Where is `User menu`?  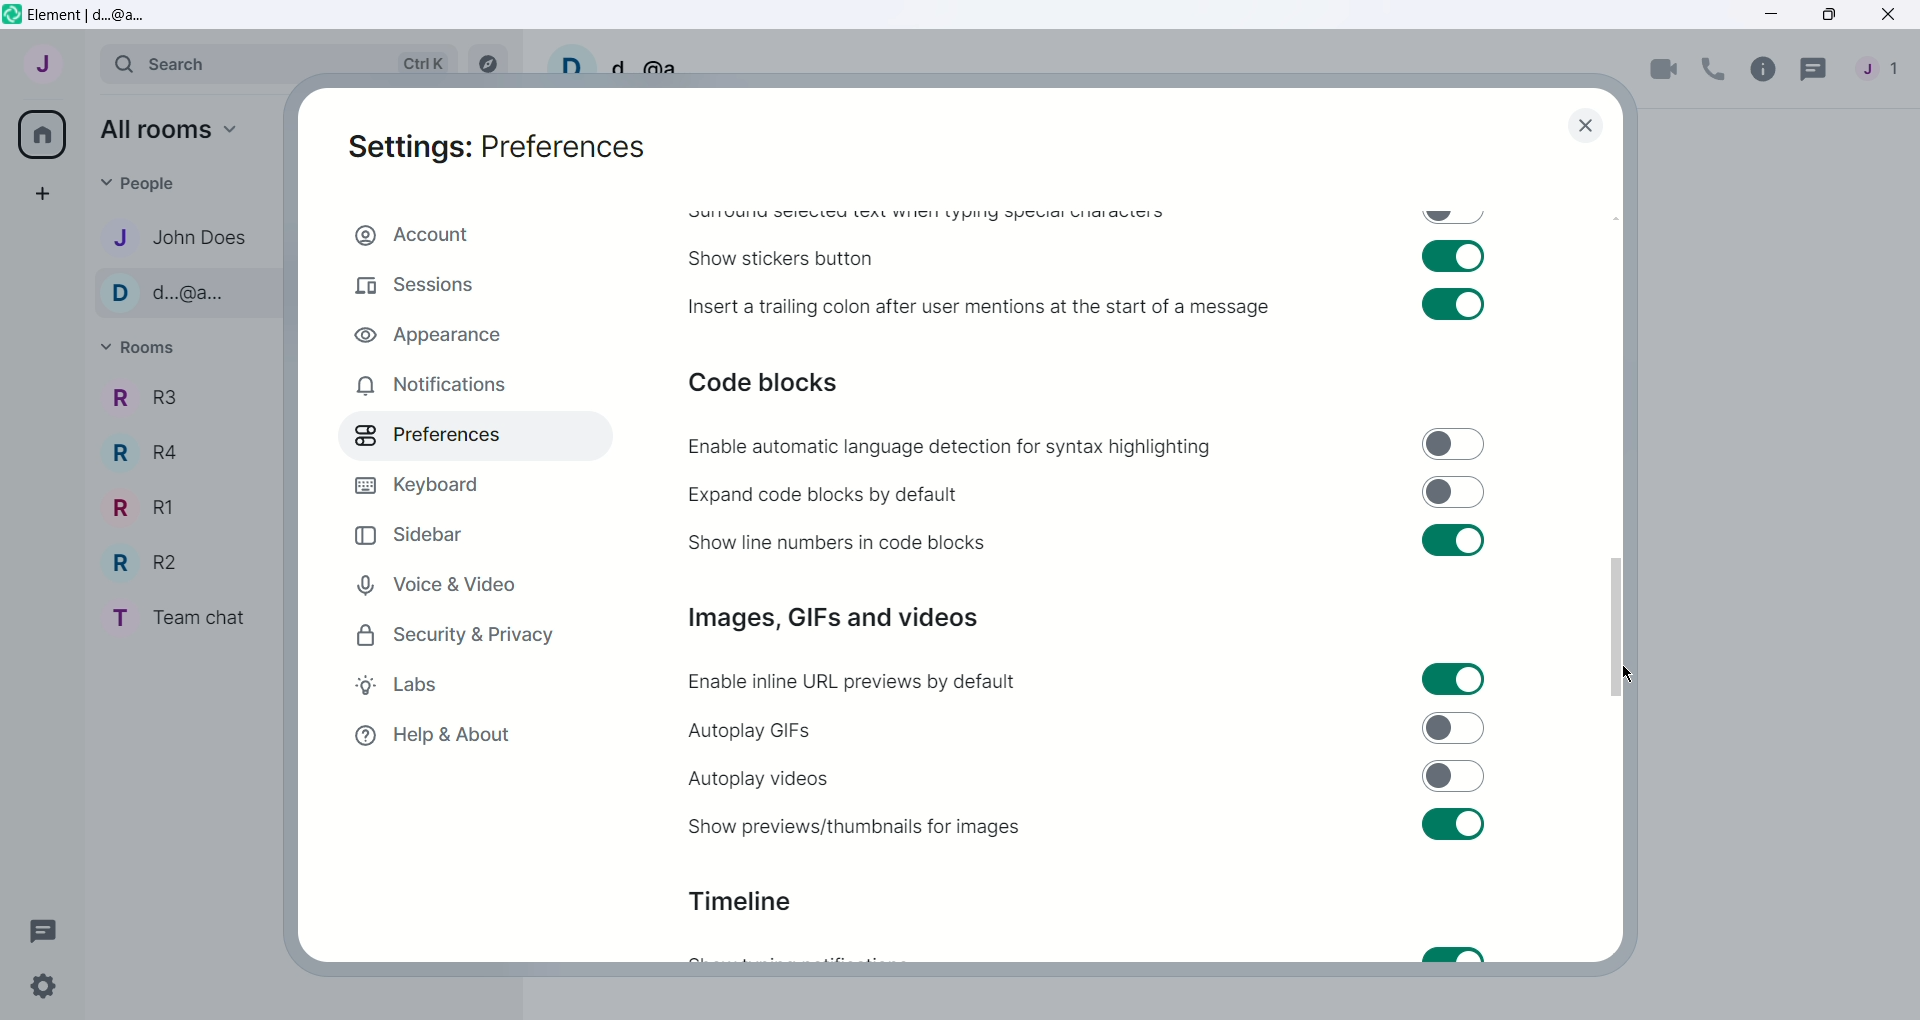
User menu is located at coordinates (44, 61).